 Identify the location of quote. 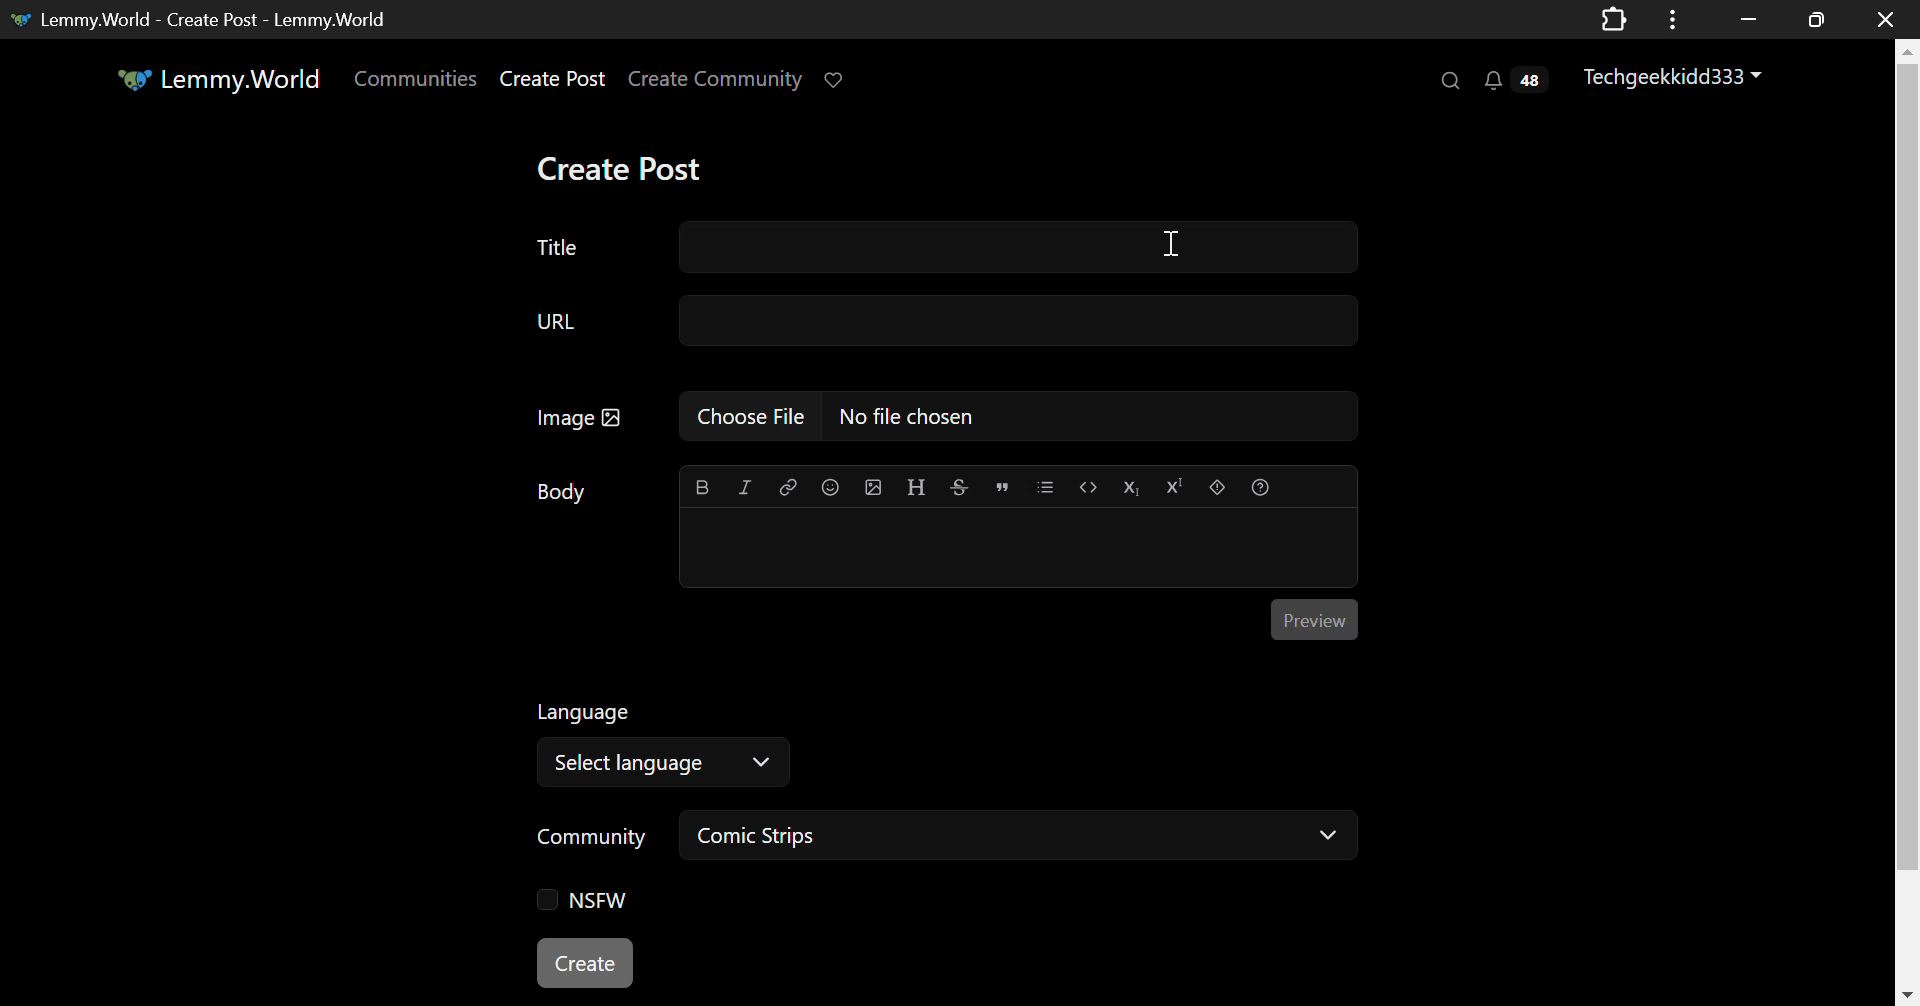
(1002, 486).